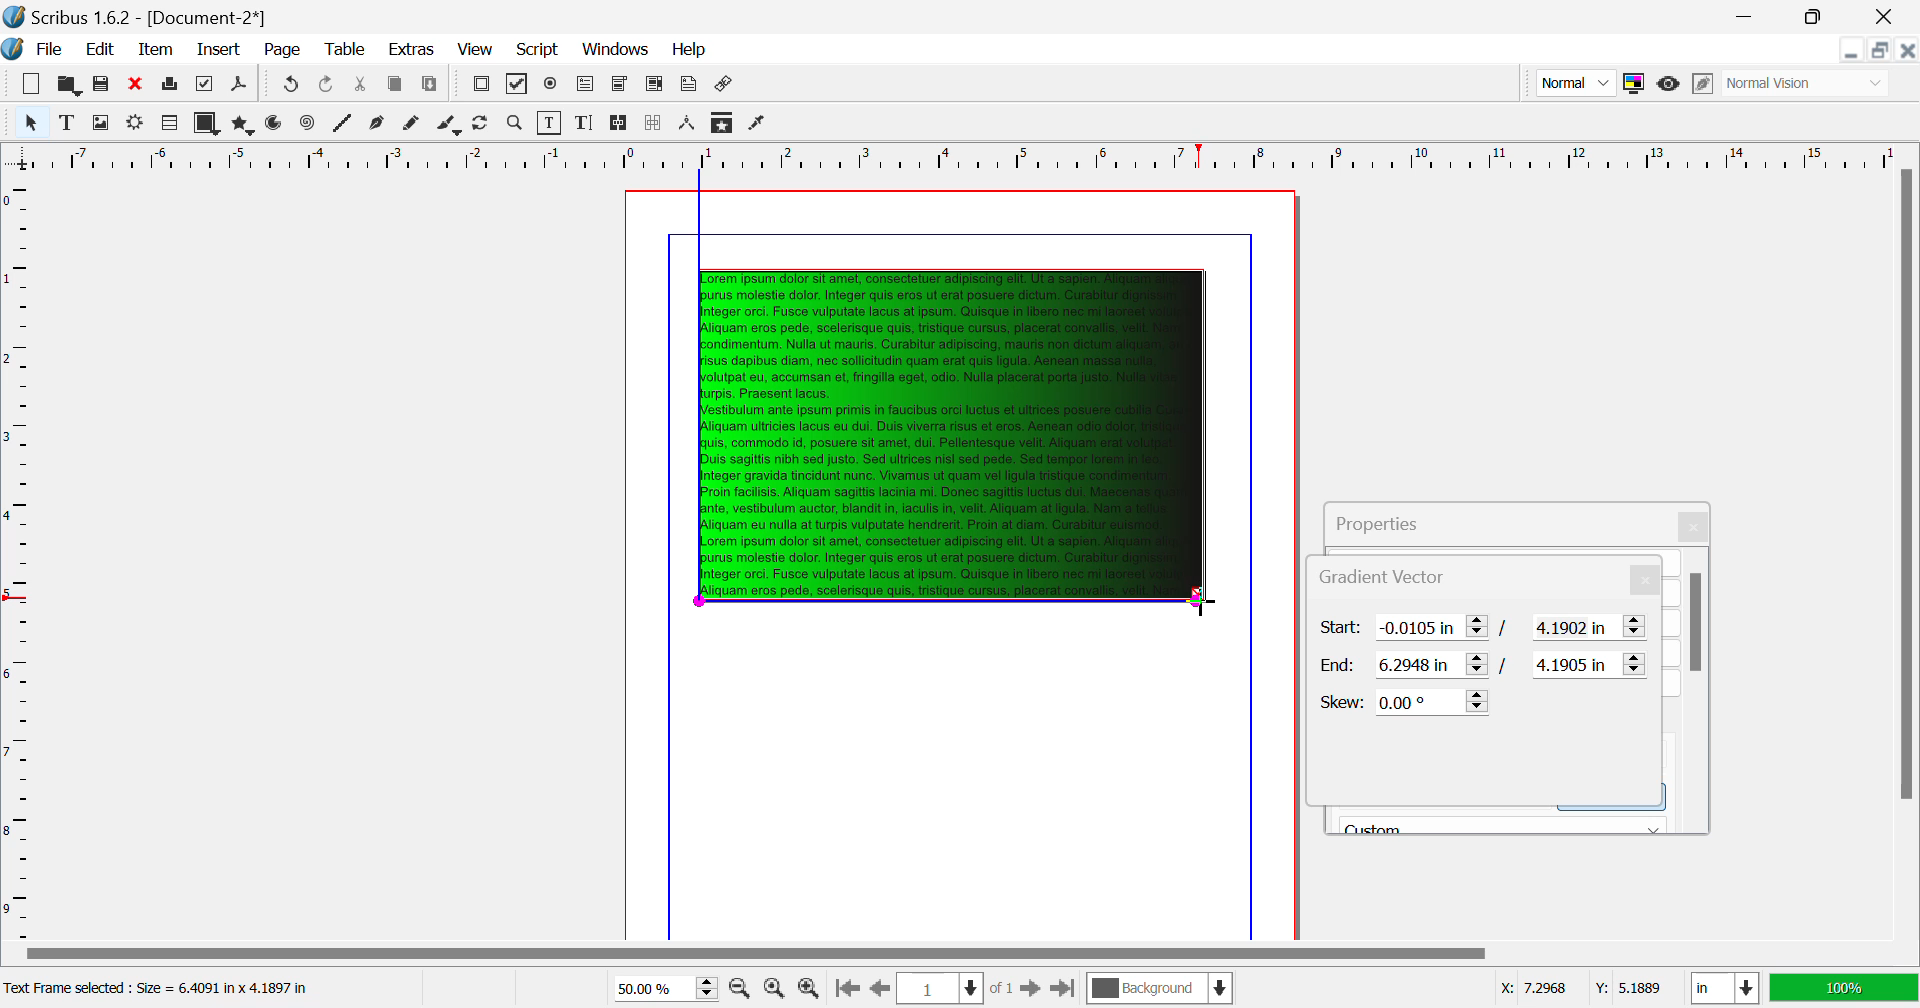 Image resolution: width=1920 pixels, height=1008 pixels. What do you see at coordinates (276, 125) in the screenshot?
I see `Arcs` at bounding box center [276, 125].